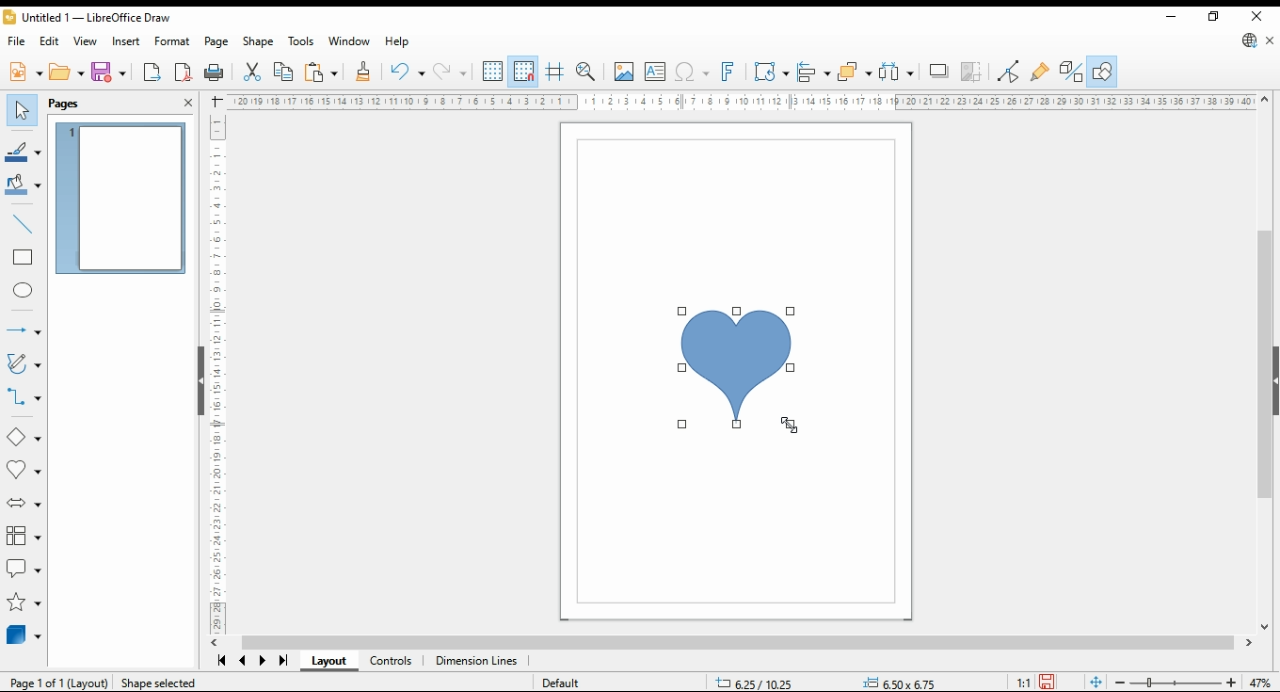 The height and width of the screenshot is (692, 1280). What do you see at coordinates (1095, 682) in the screenshot?
I see `fit page to window` at bounding box center [1095, 682].